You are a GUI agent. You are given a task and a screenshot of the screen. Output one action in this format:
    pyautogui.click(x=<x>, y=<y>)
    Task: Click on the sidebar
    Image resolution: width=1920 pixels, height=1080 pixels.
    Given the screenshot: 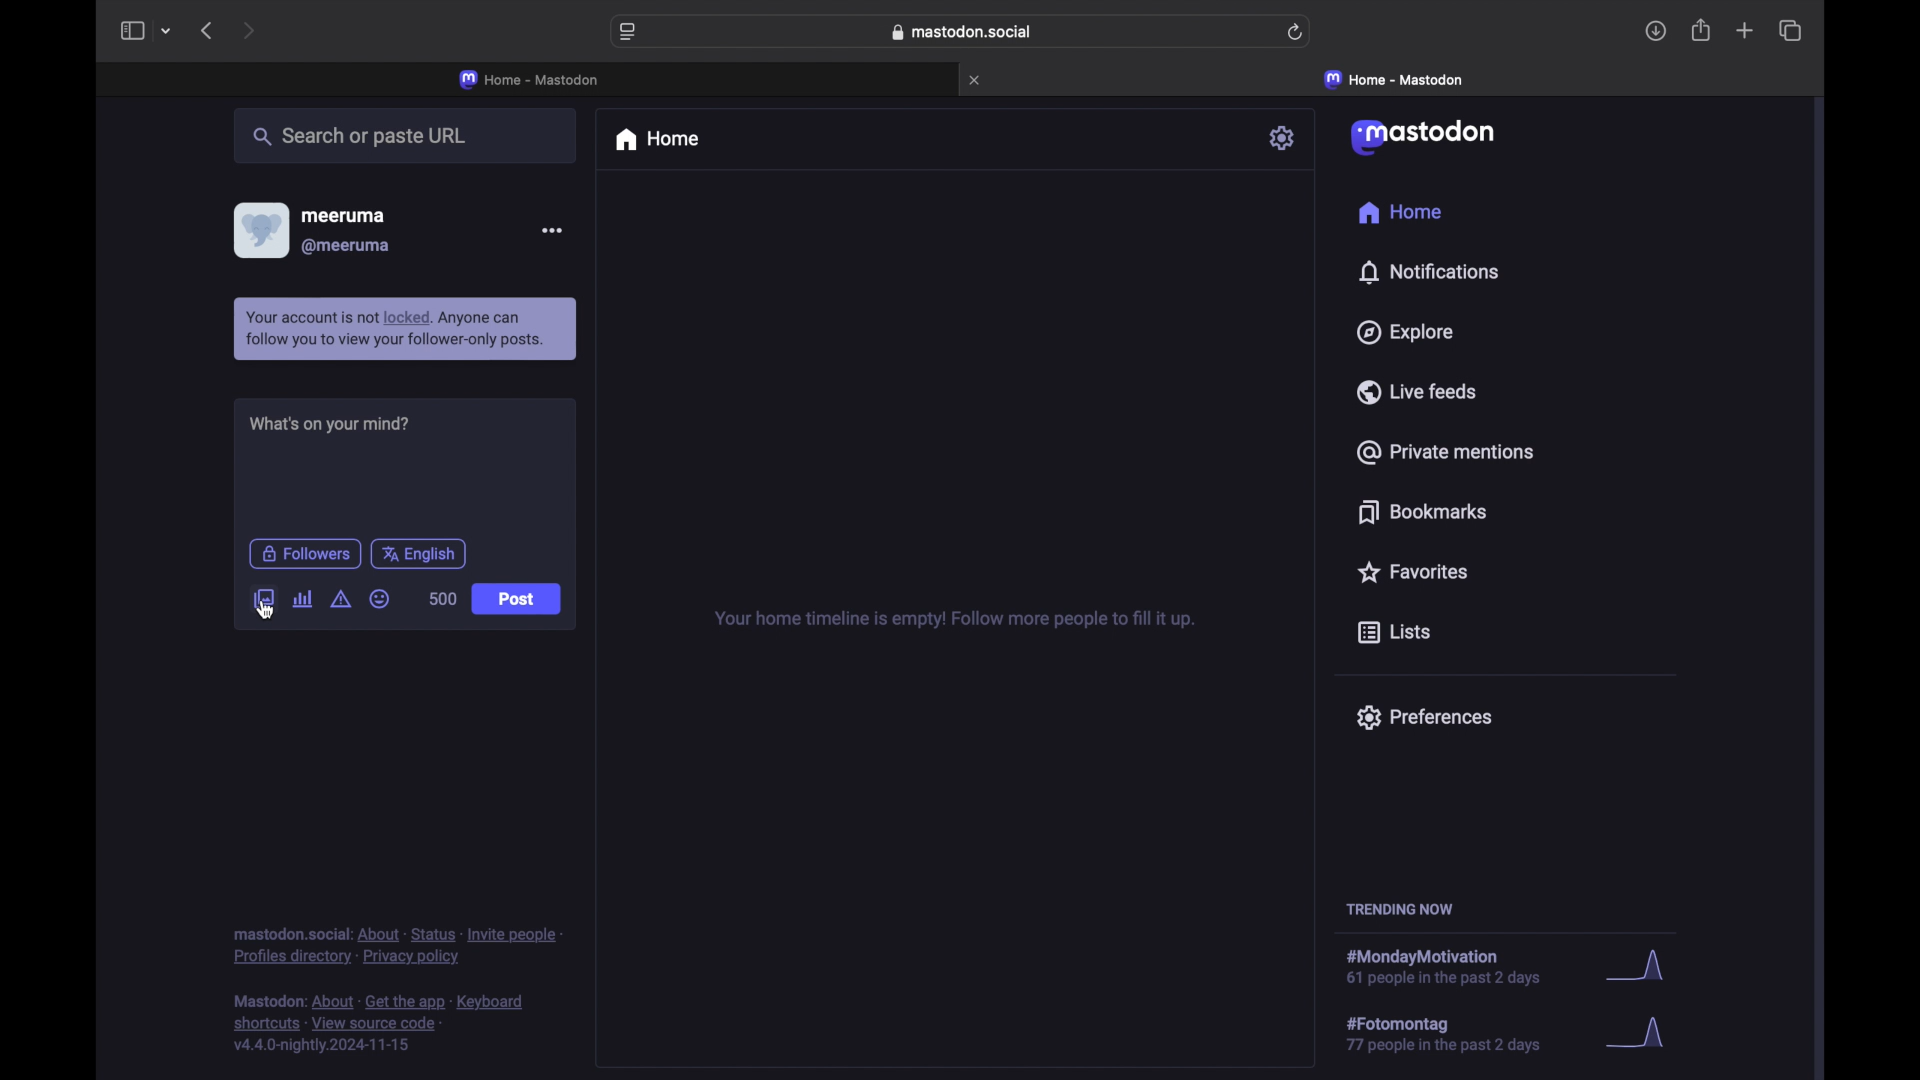 What is the action you would take?
    pyautogui.click(x=130, y=31)
    